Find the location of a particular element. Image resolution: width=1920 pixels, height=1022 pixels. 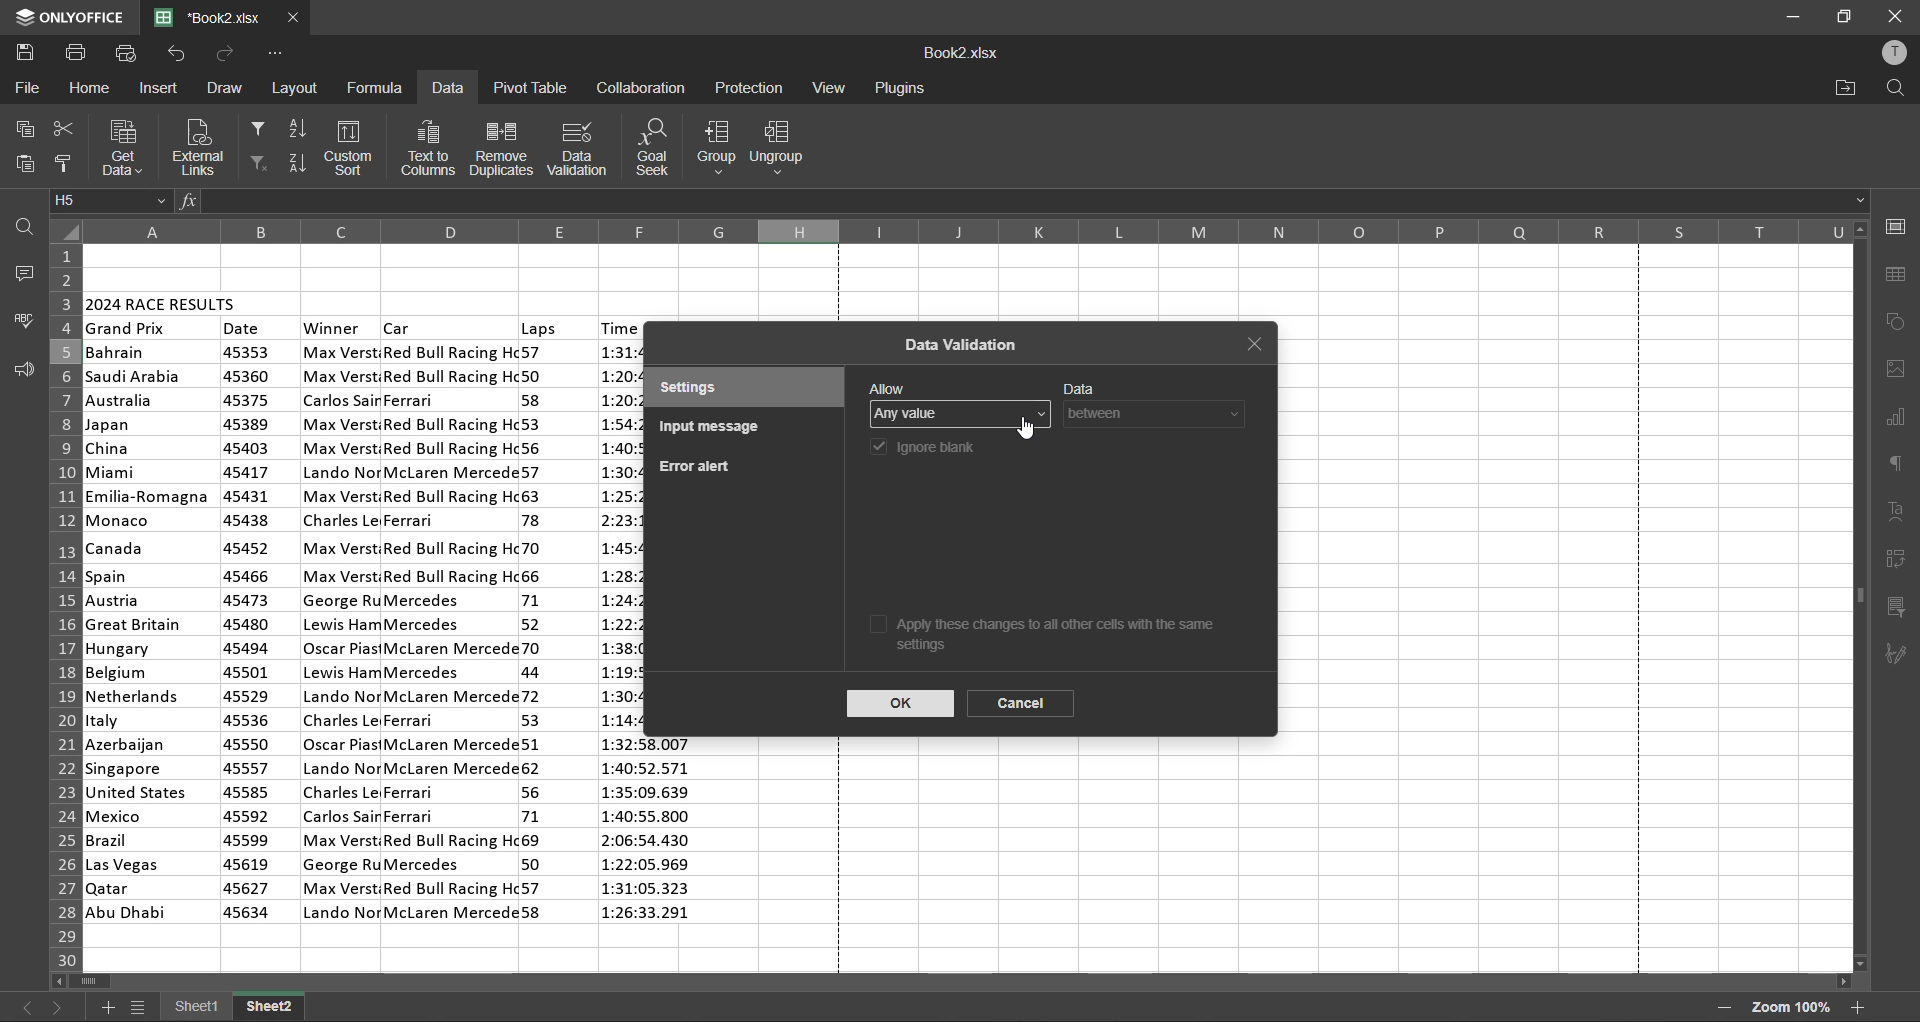

formula bar is located at coordinates (1038, 201).